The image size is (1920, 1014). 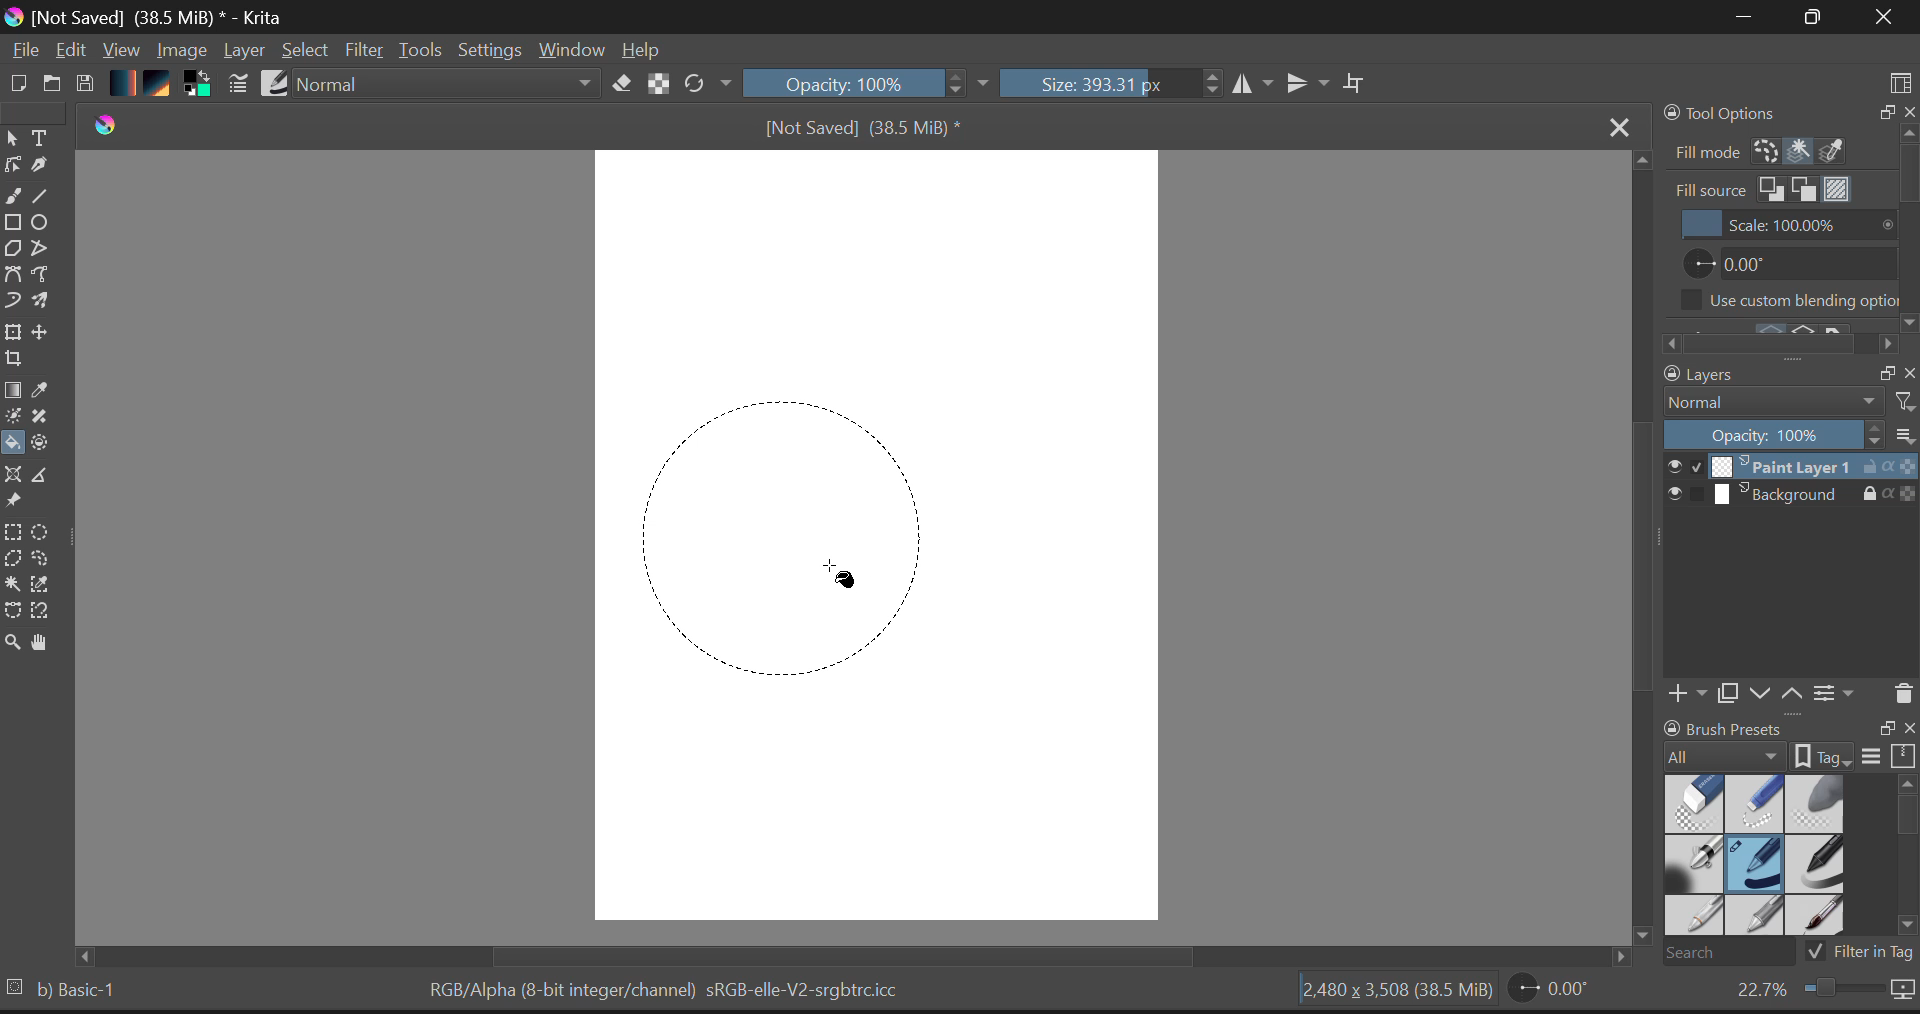 I want to click on Polygon Selection, so click(x=16, y=562).